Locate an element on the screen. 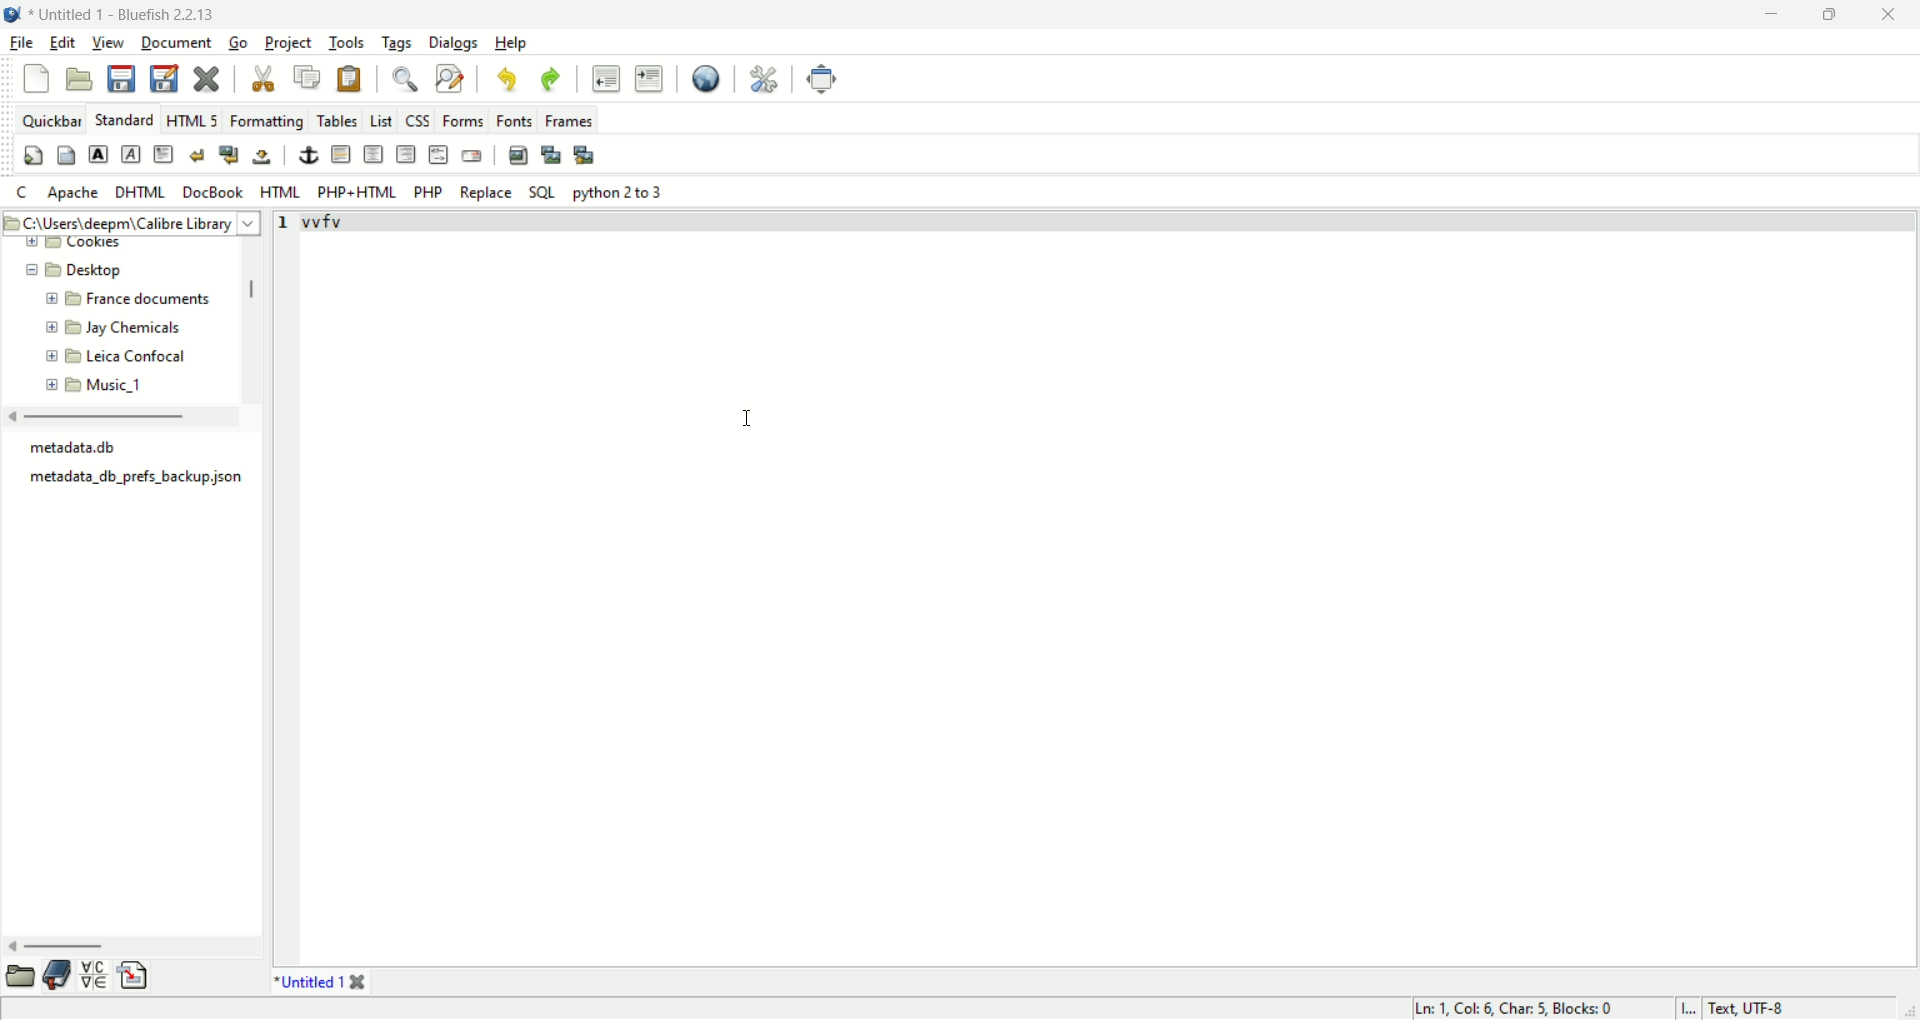 This screenshot has height=1020, width=1920. save as is located at coordinates (167, 78).